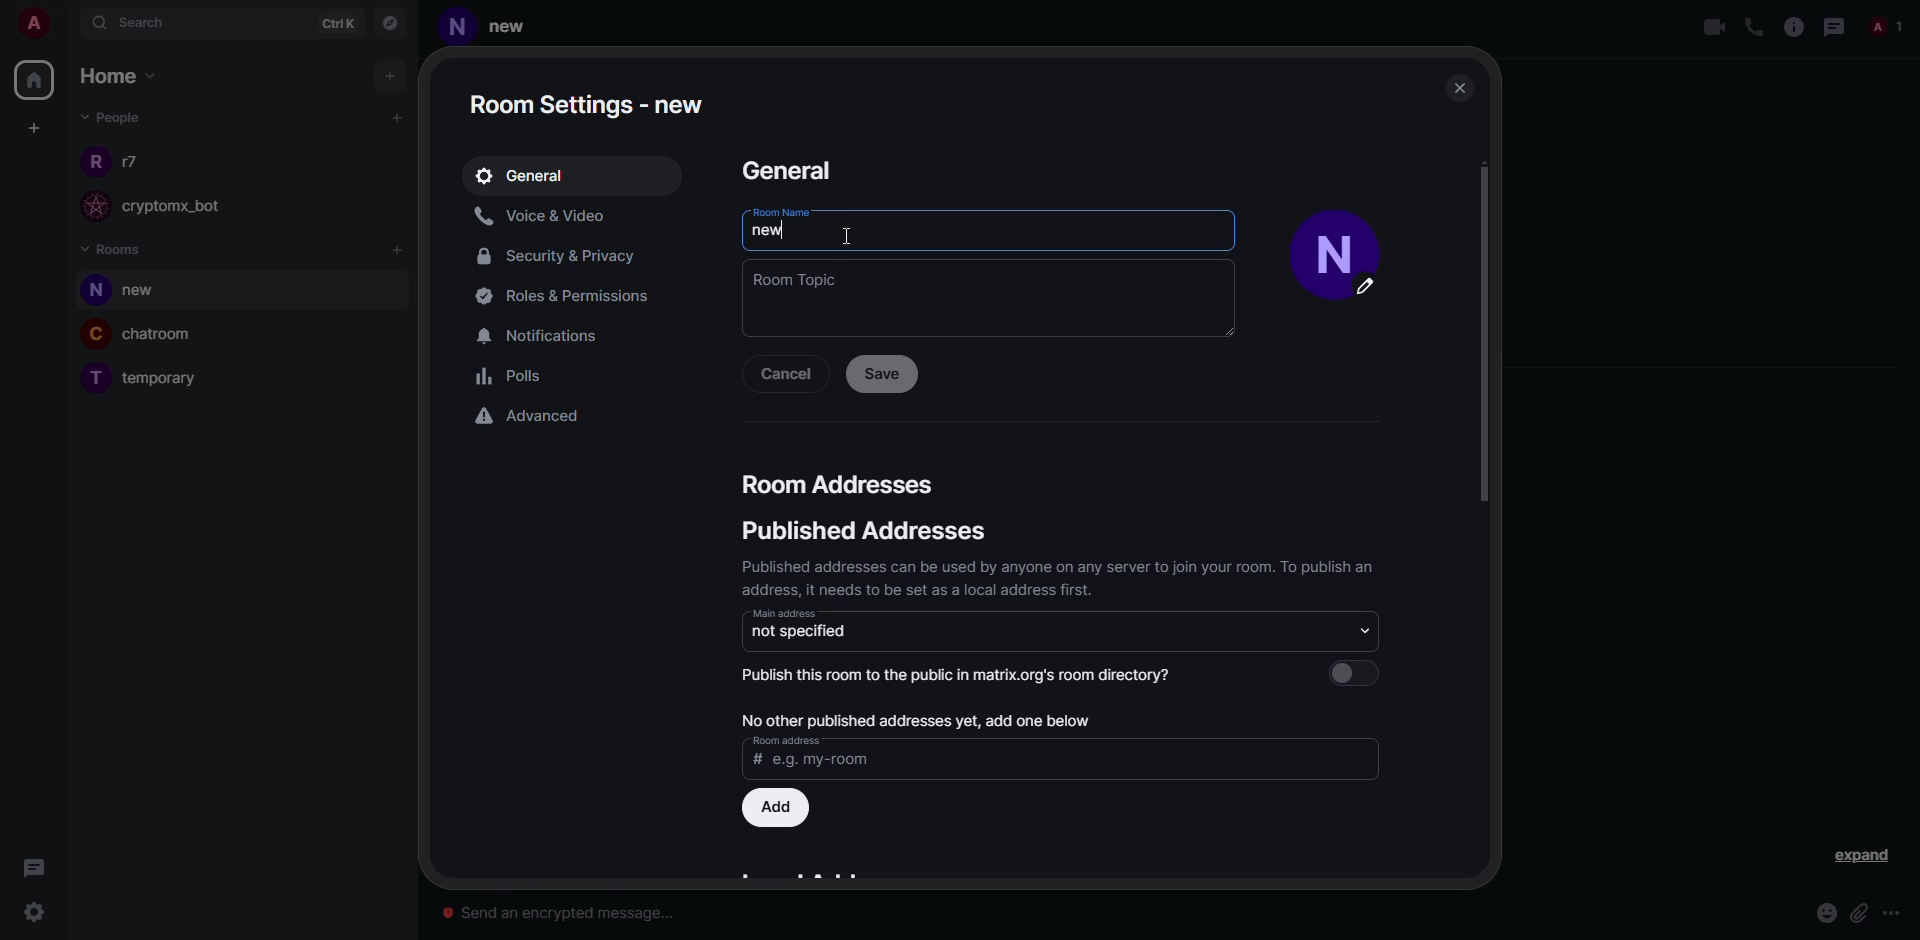 This screenshot has width=1920, height=940. I want to click on add, so click(399, 251).